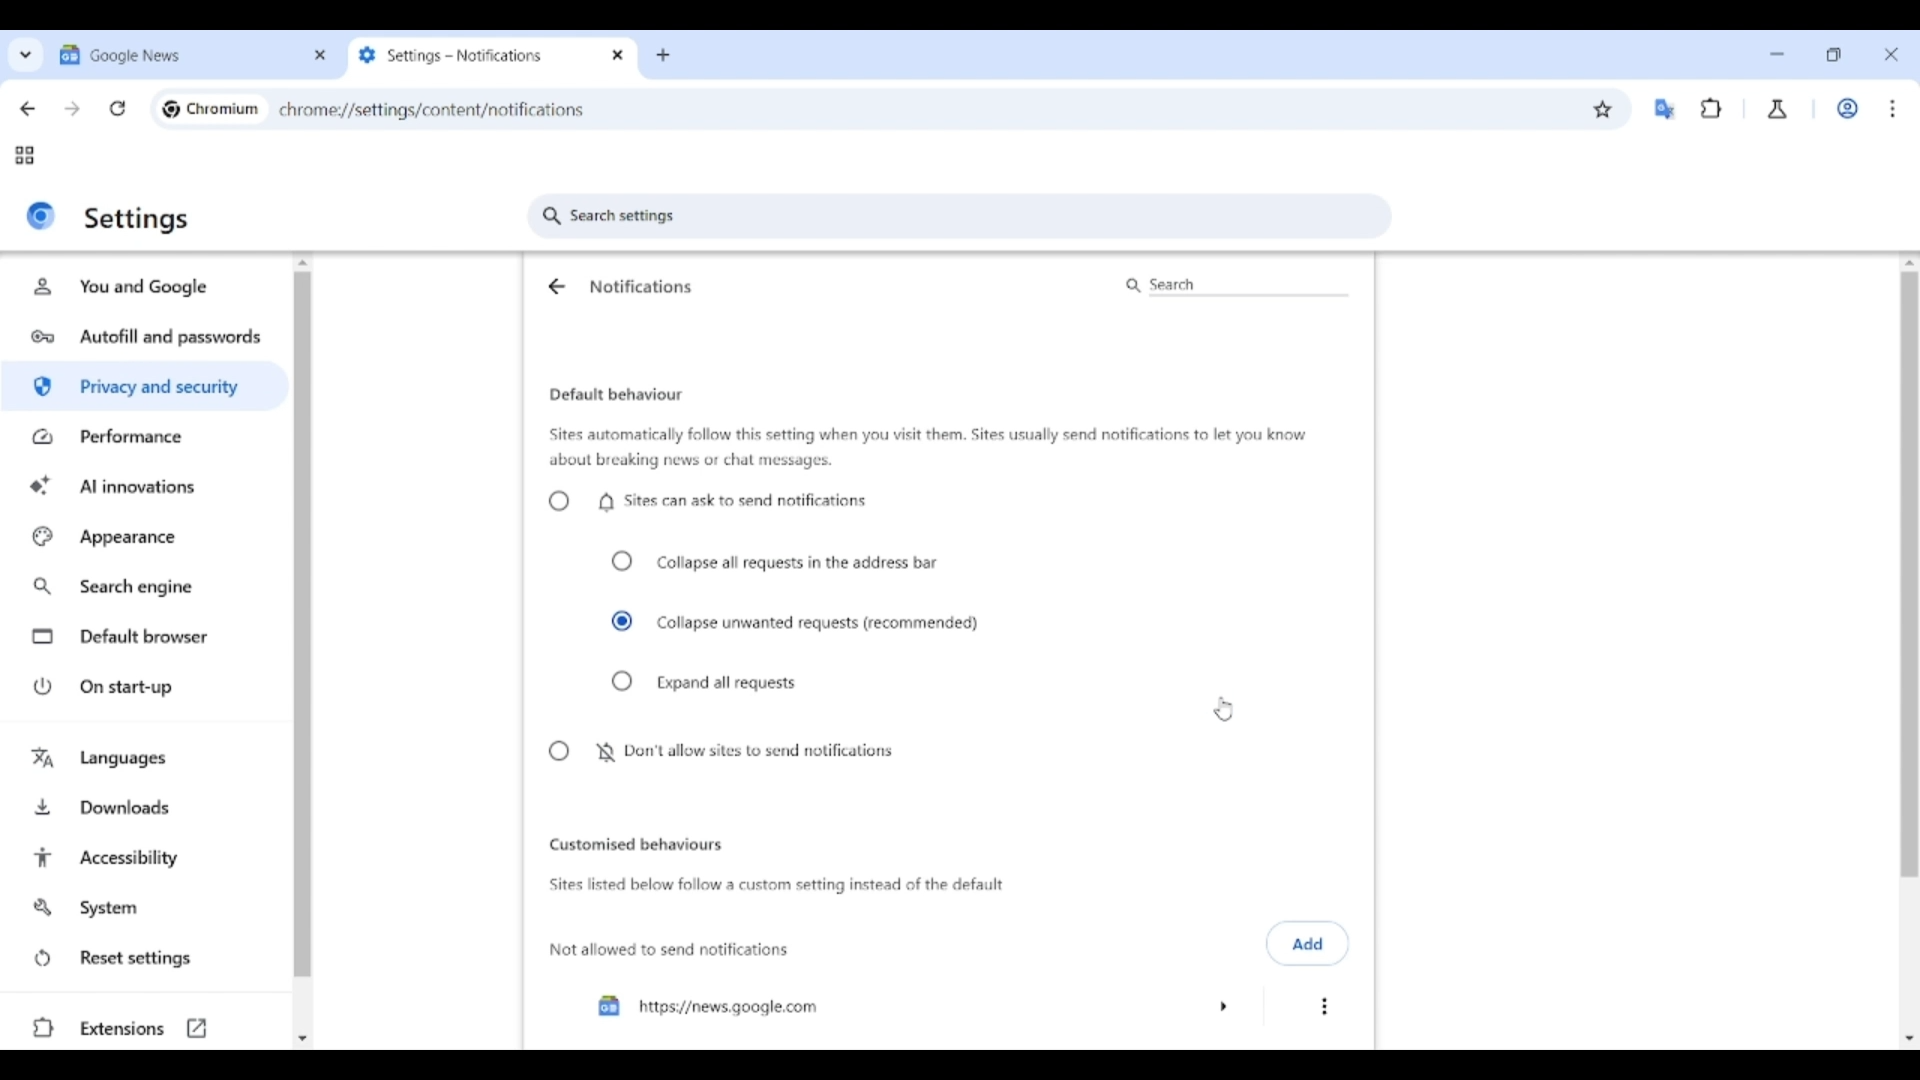 Image resolution: width=1920 pixels, height=1080 pixels. Describe the element at coordinates (960, 216) in the screenshot. I see `Search settings` at that location.